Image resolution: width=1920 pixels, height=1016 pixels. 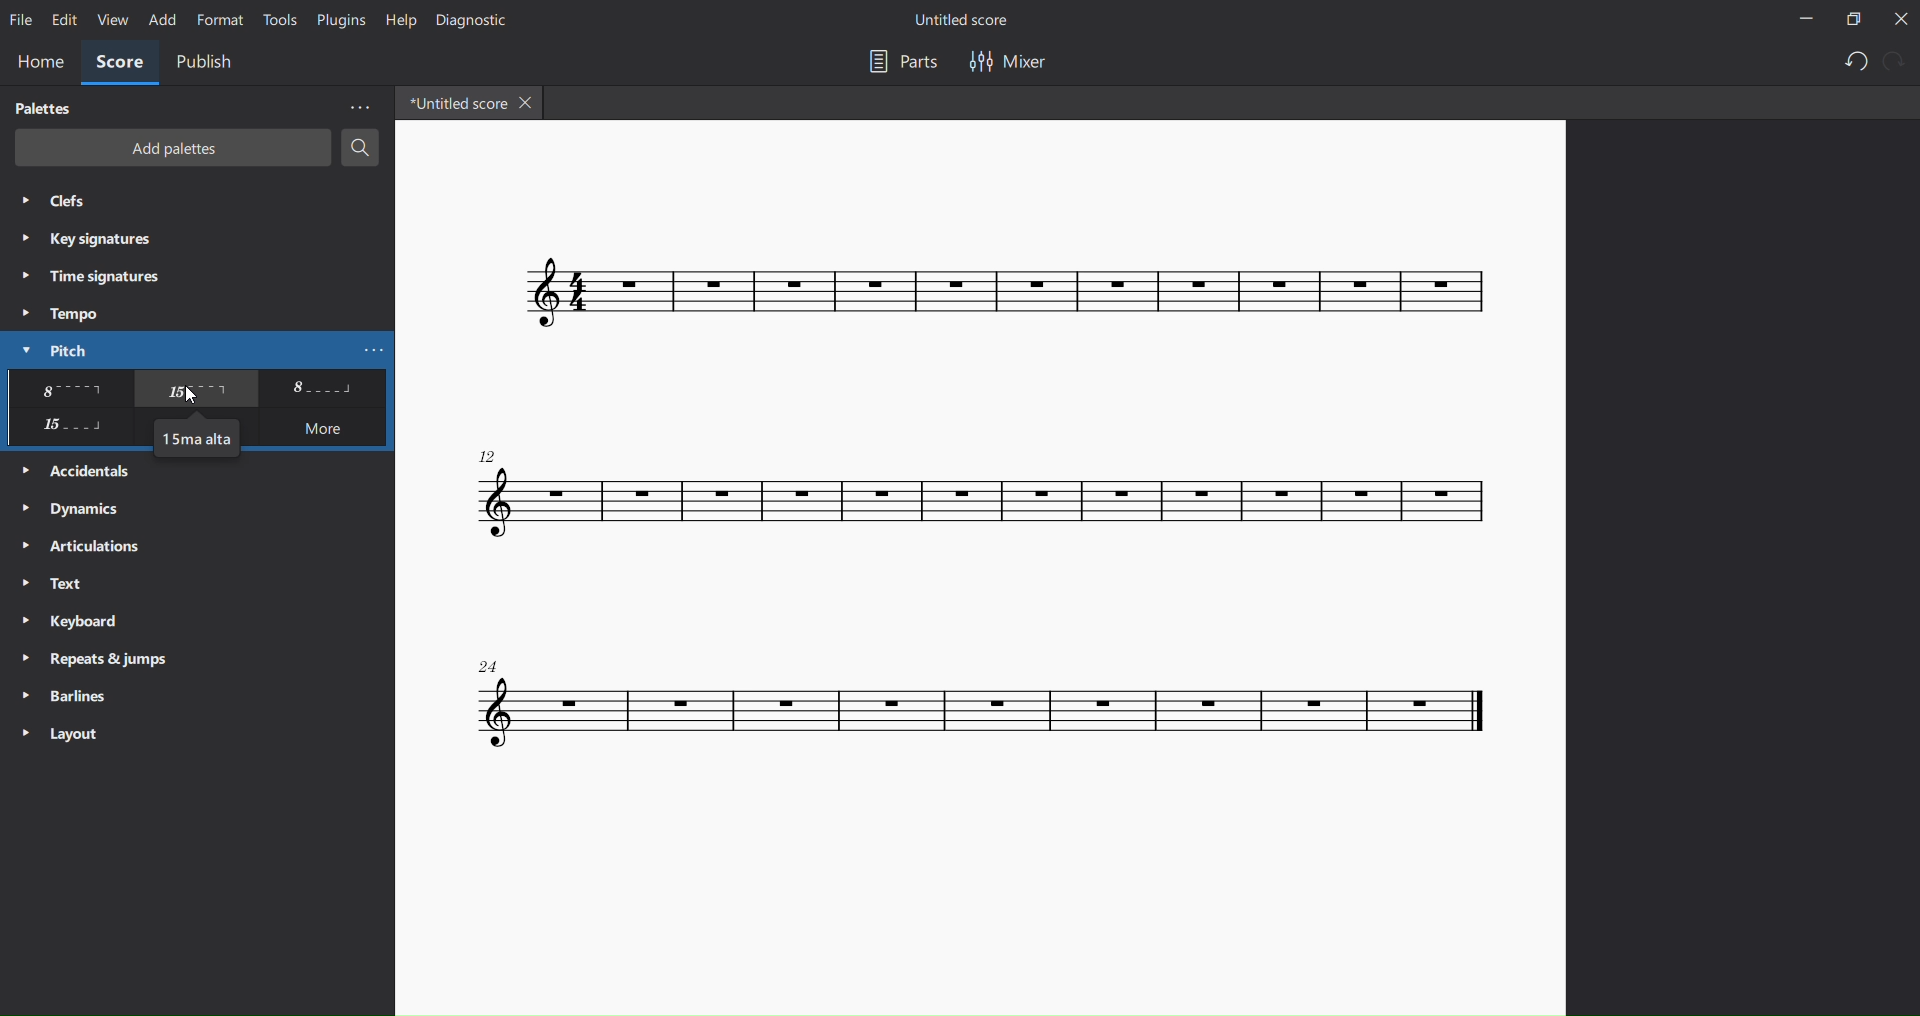 What do you see at coordinates (280, 20) in the screenshot?
I see `tools` at bounding box center [280, 20].